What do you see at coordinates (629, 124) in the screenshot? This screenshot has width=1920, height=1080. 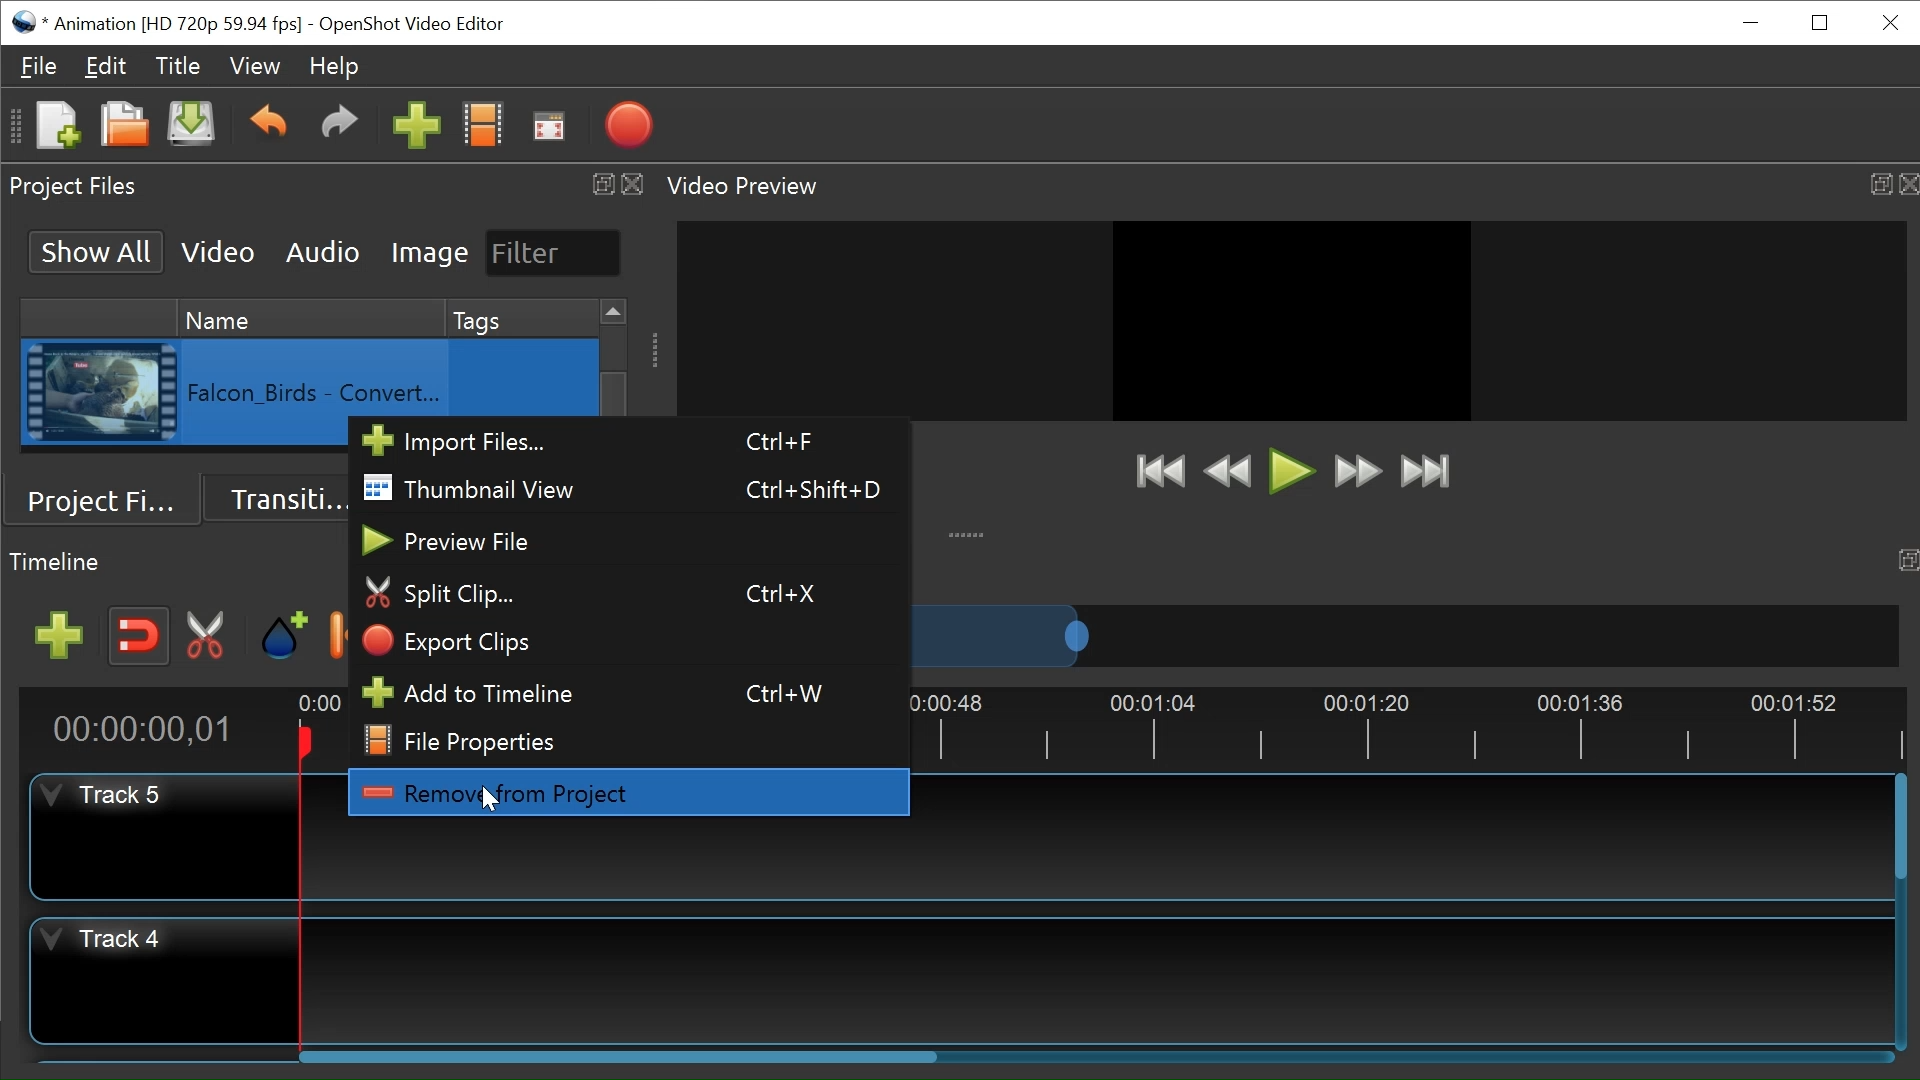 I see `Export Video` at bounding box center [629, 124].